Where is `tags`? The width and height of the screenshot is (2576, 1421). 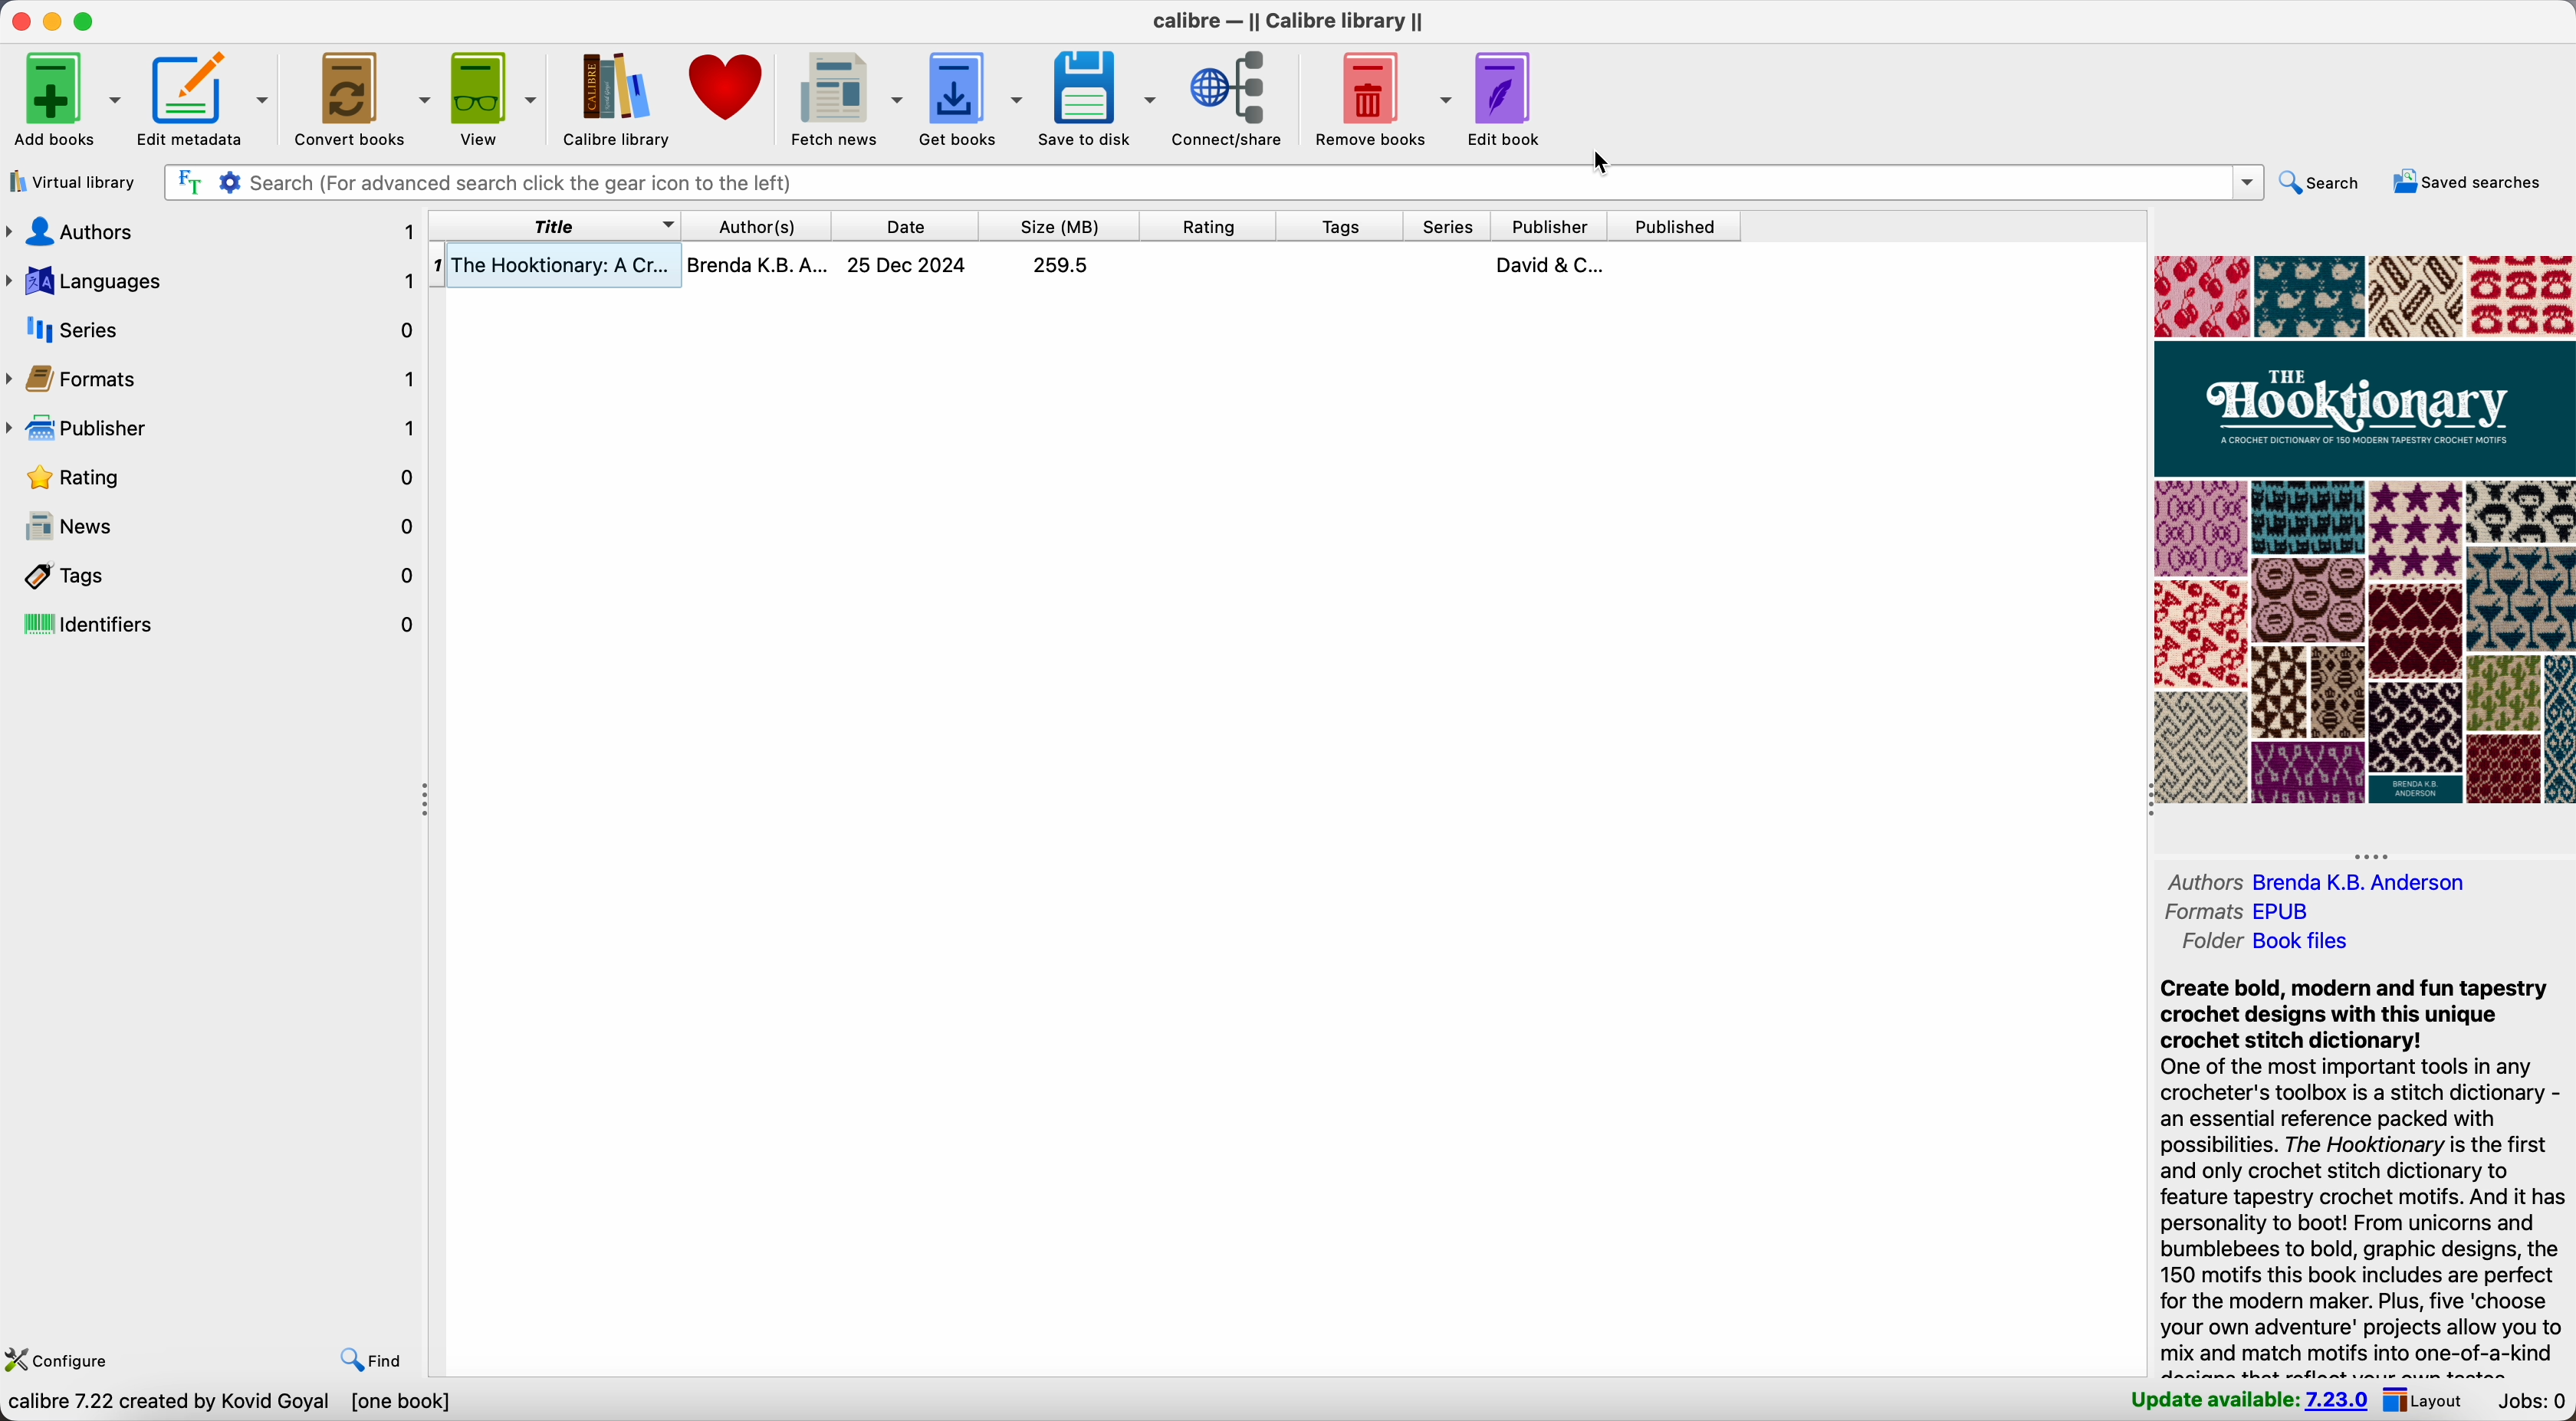
tags is located at coordinates (1340, 225).